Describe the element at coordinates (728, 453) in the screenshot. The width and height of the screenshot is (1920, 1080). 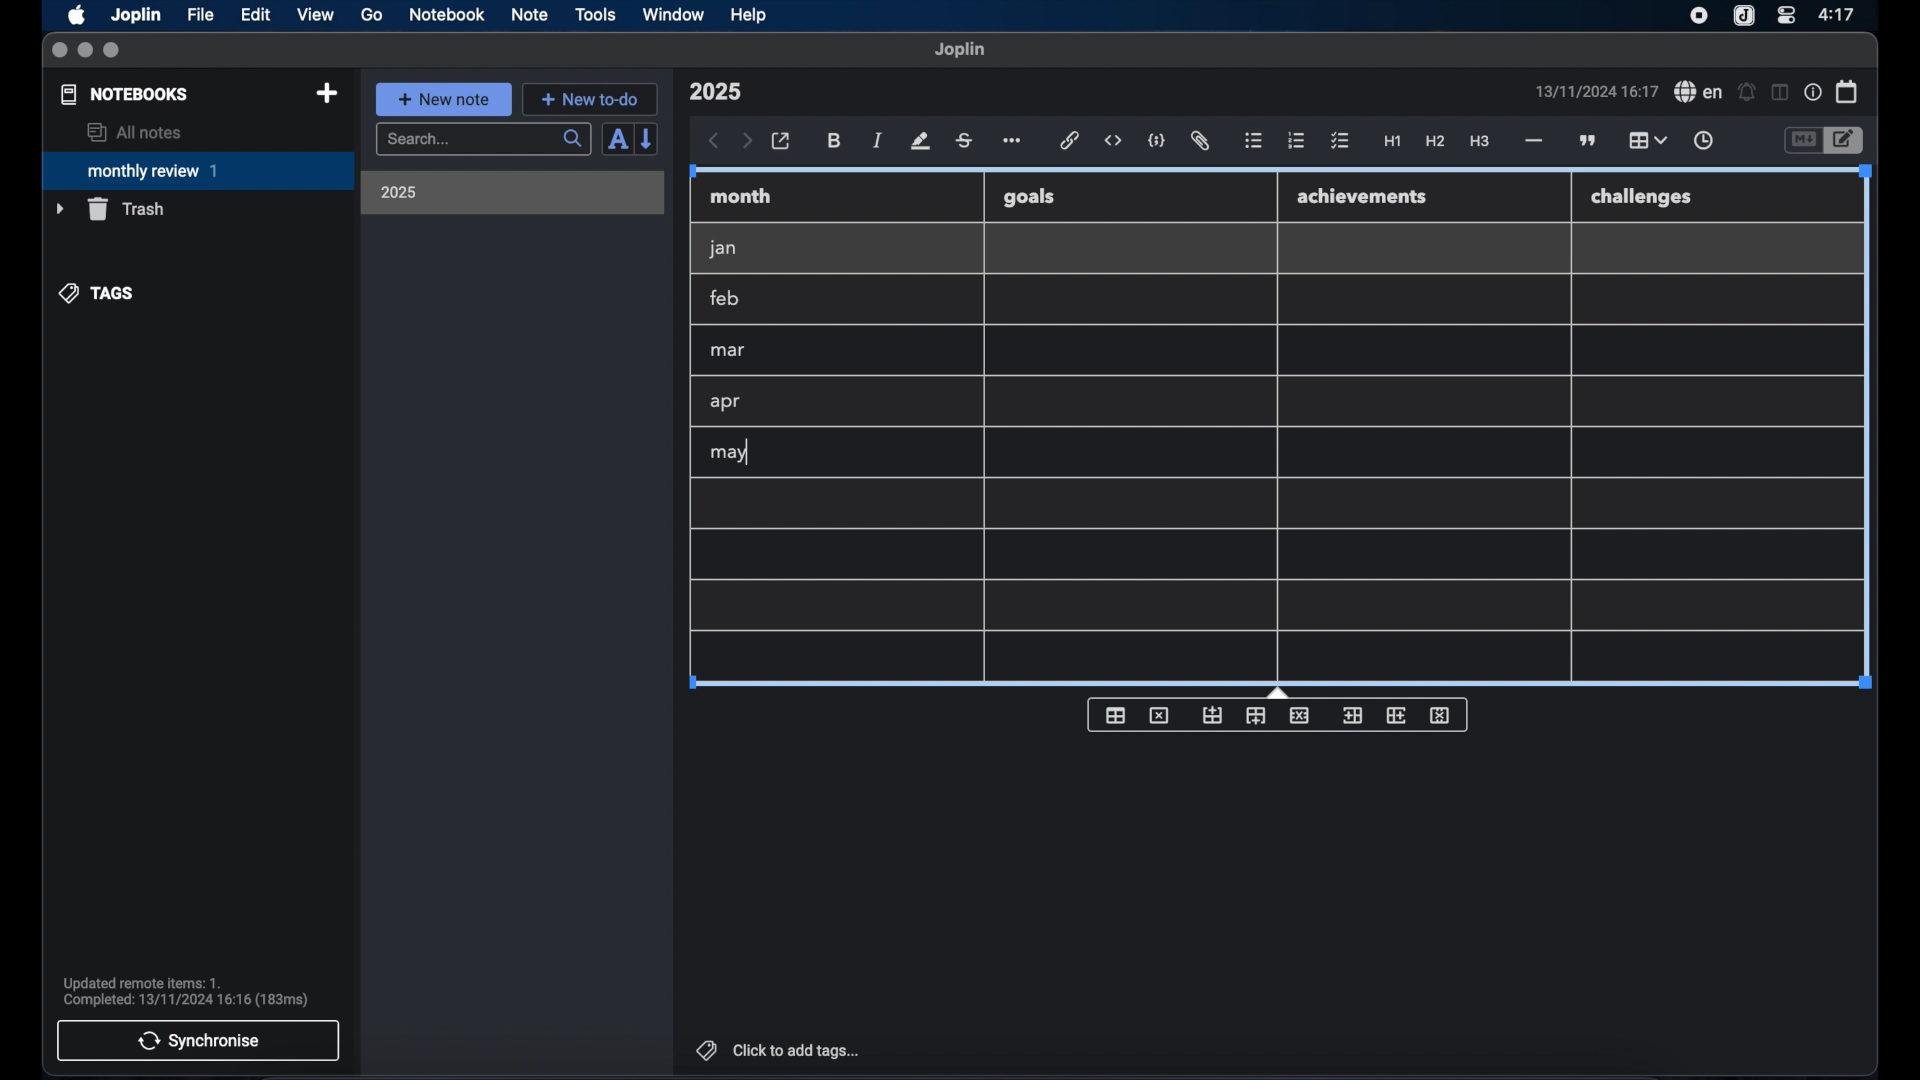
I see `may` at that location.